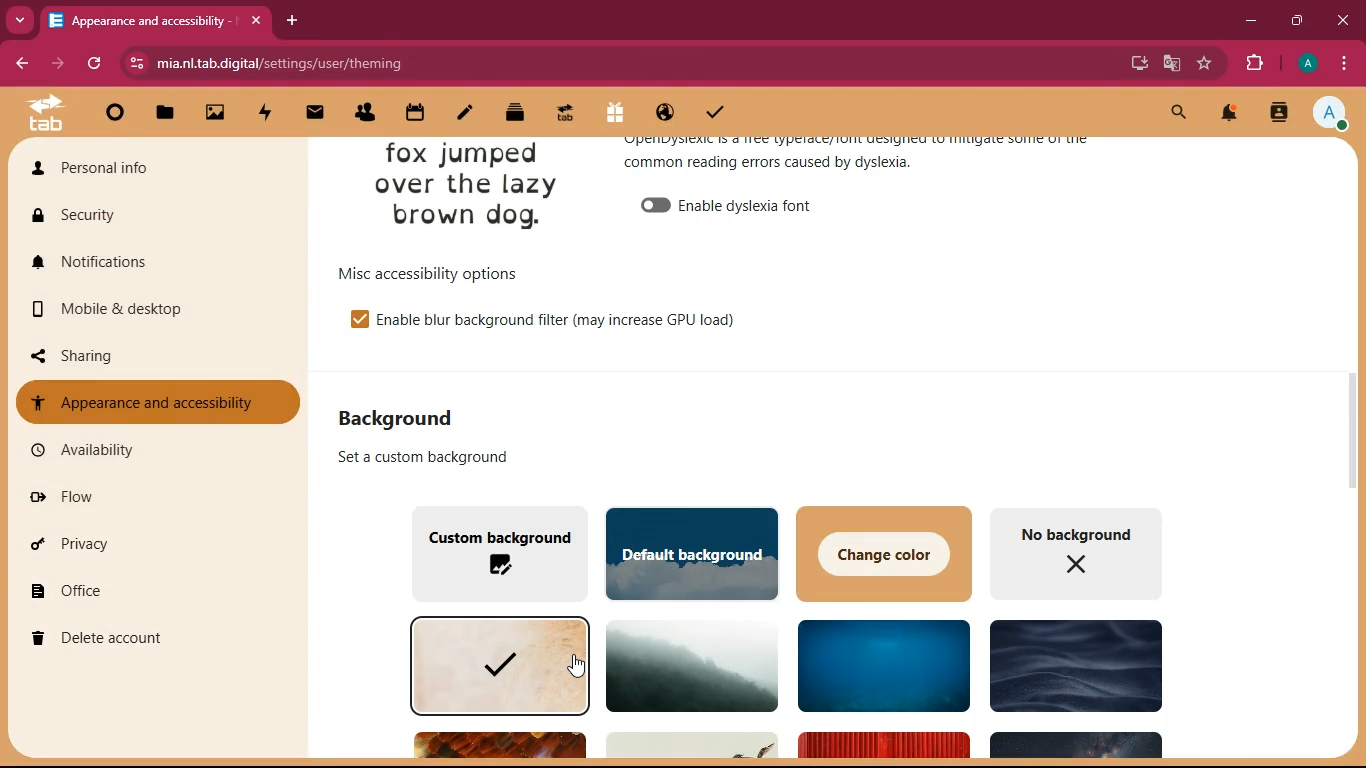 Image resolution: width=1366 pixels, height=768 pixels. What do you see at coordinates (218, 114) in the screenshot?
I see `images` at bounding box center [218, 114].